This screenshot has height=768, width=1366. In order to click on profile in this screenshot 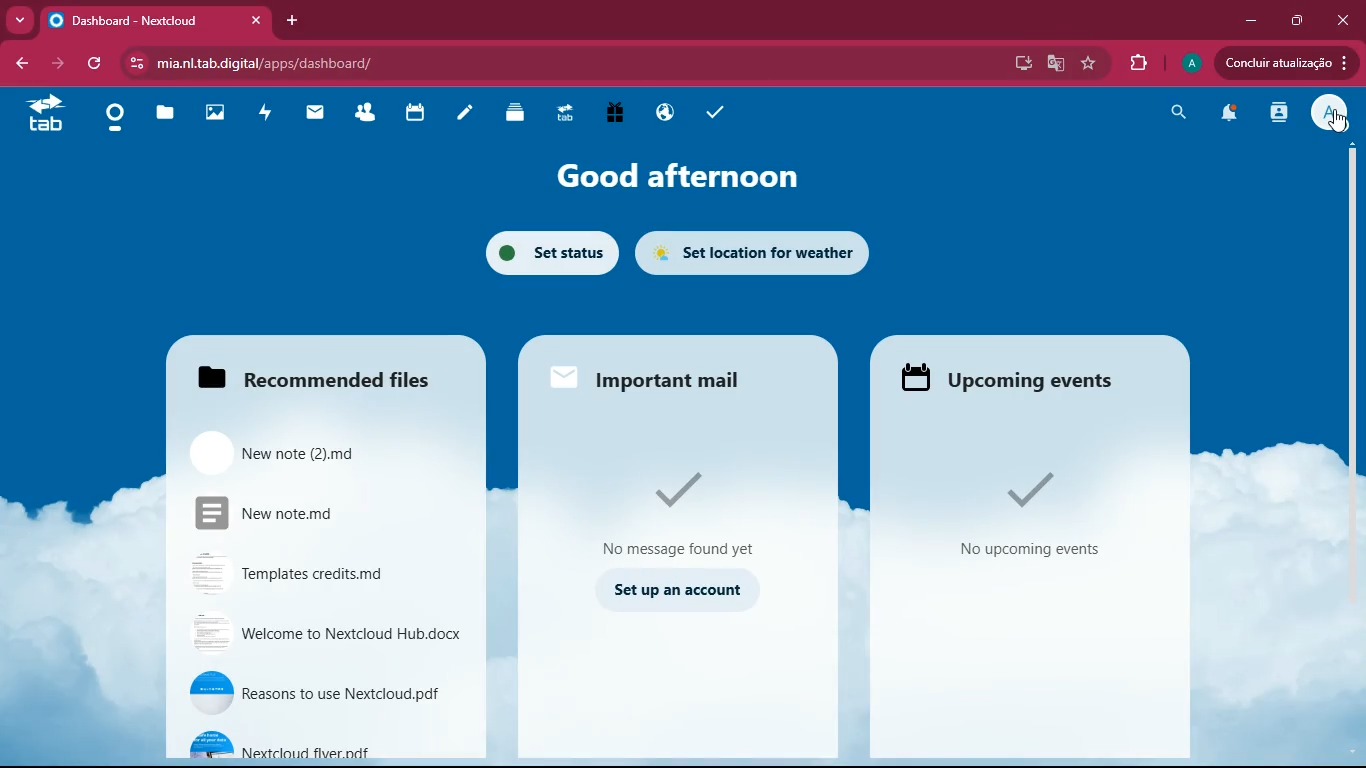, I will do `click(1195, 64)`.